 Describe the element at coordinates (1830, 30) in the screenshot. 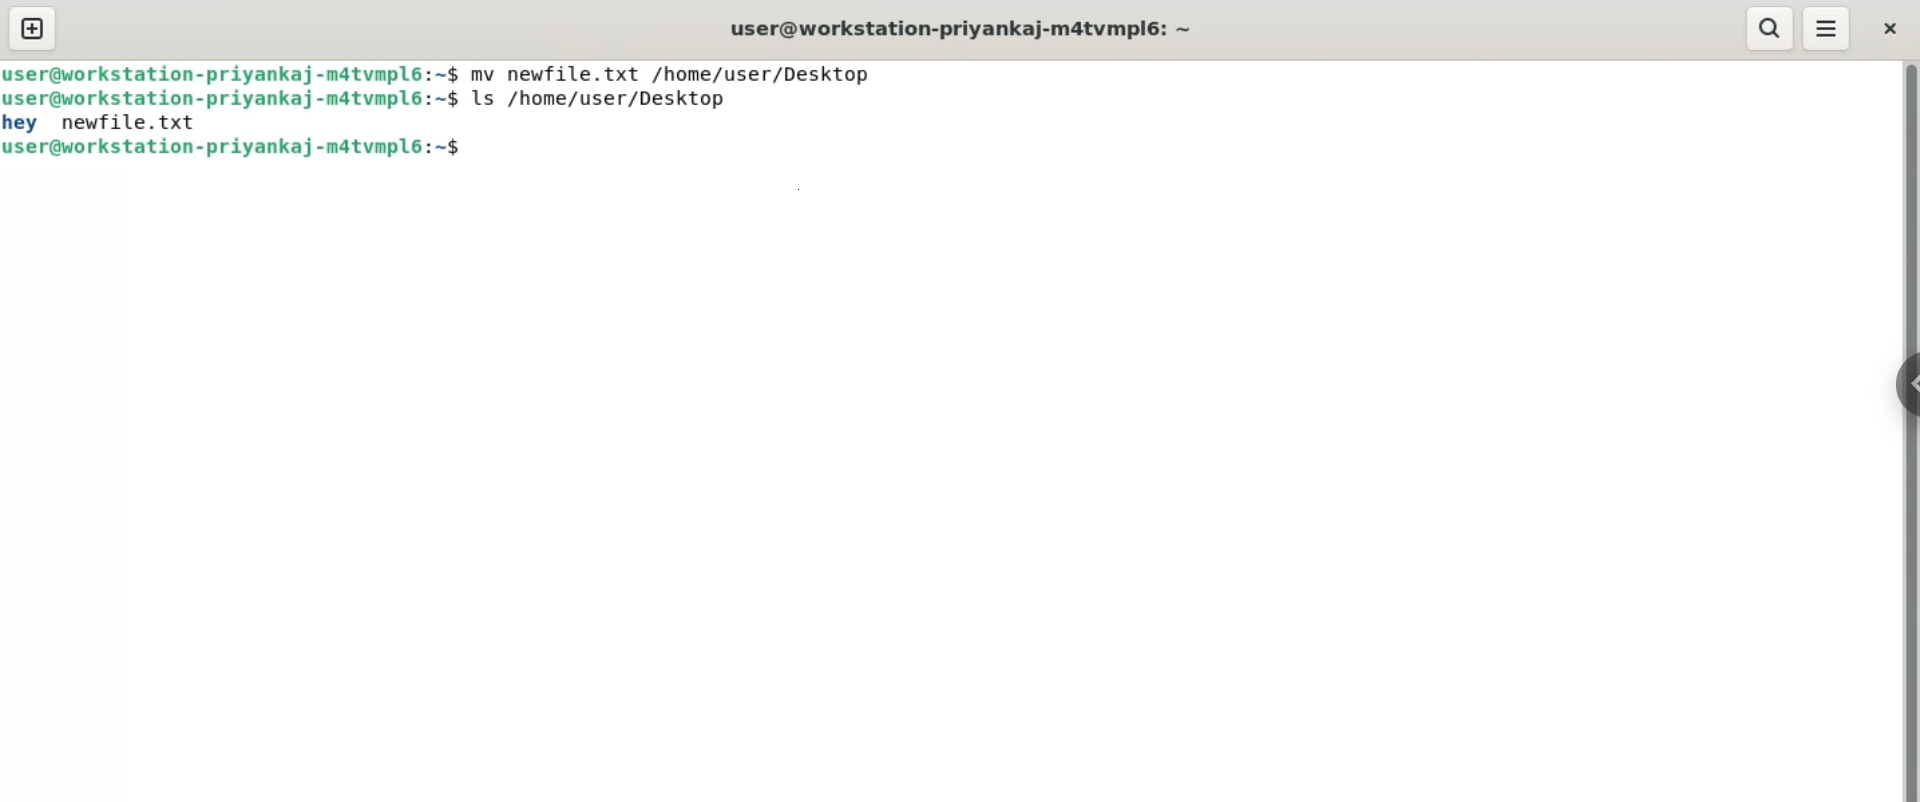

I see `menu` at that location.